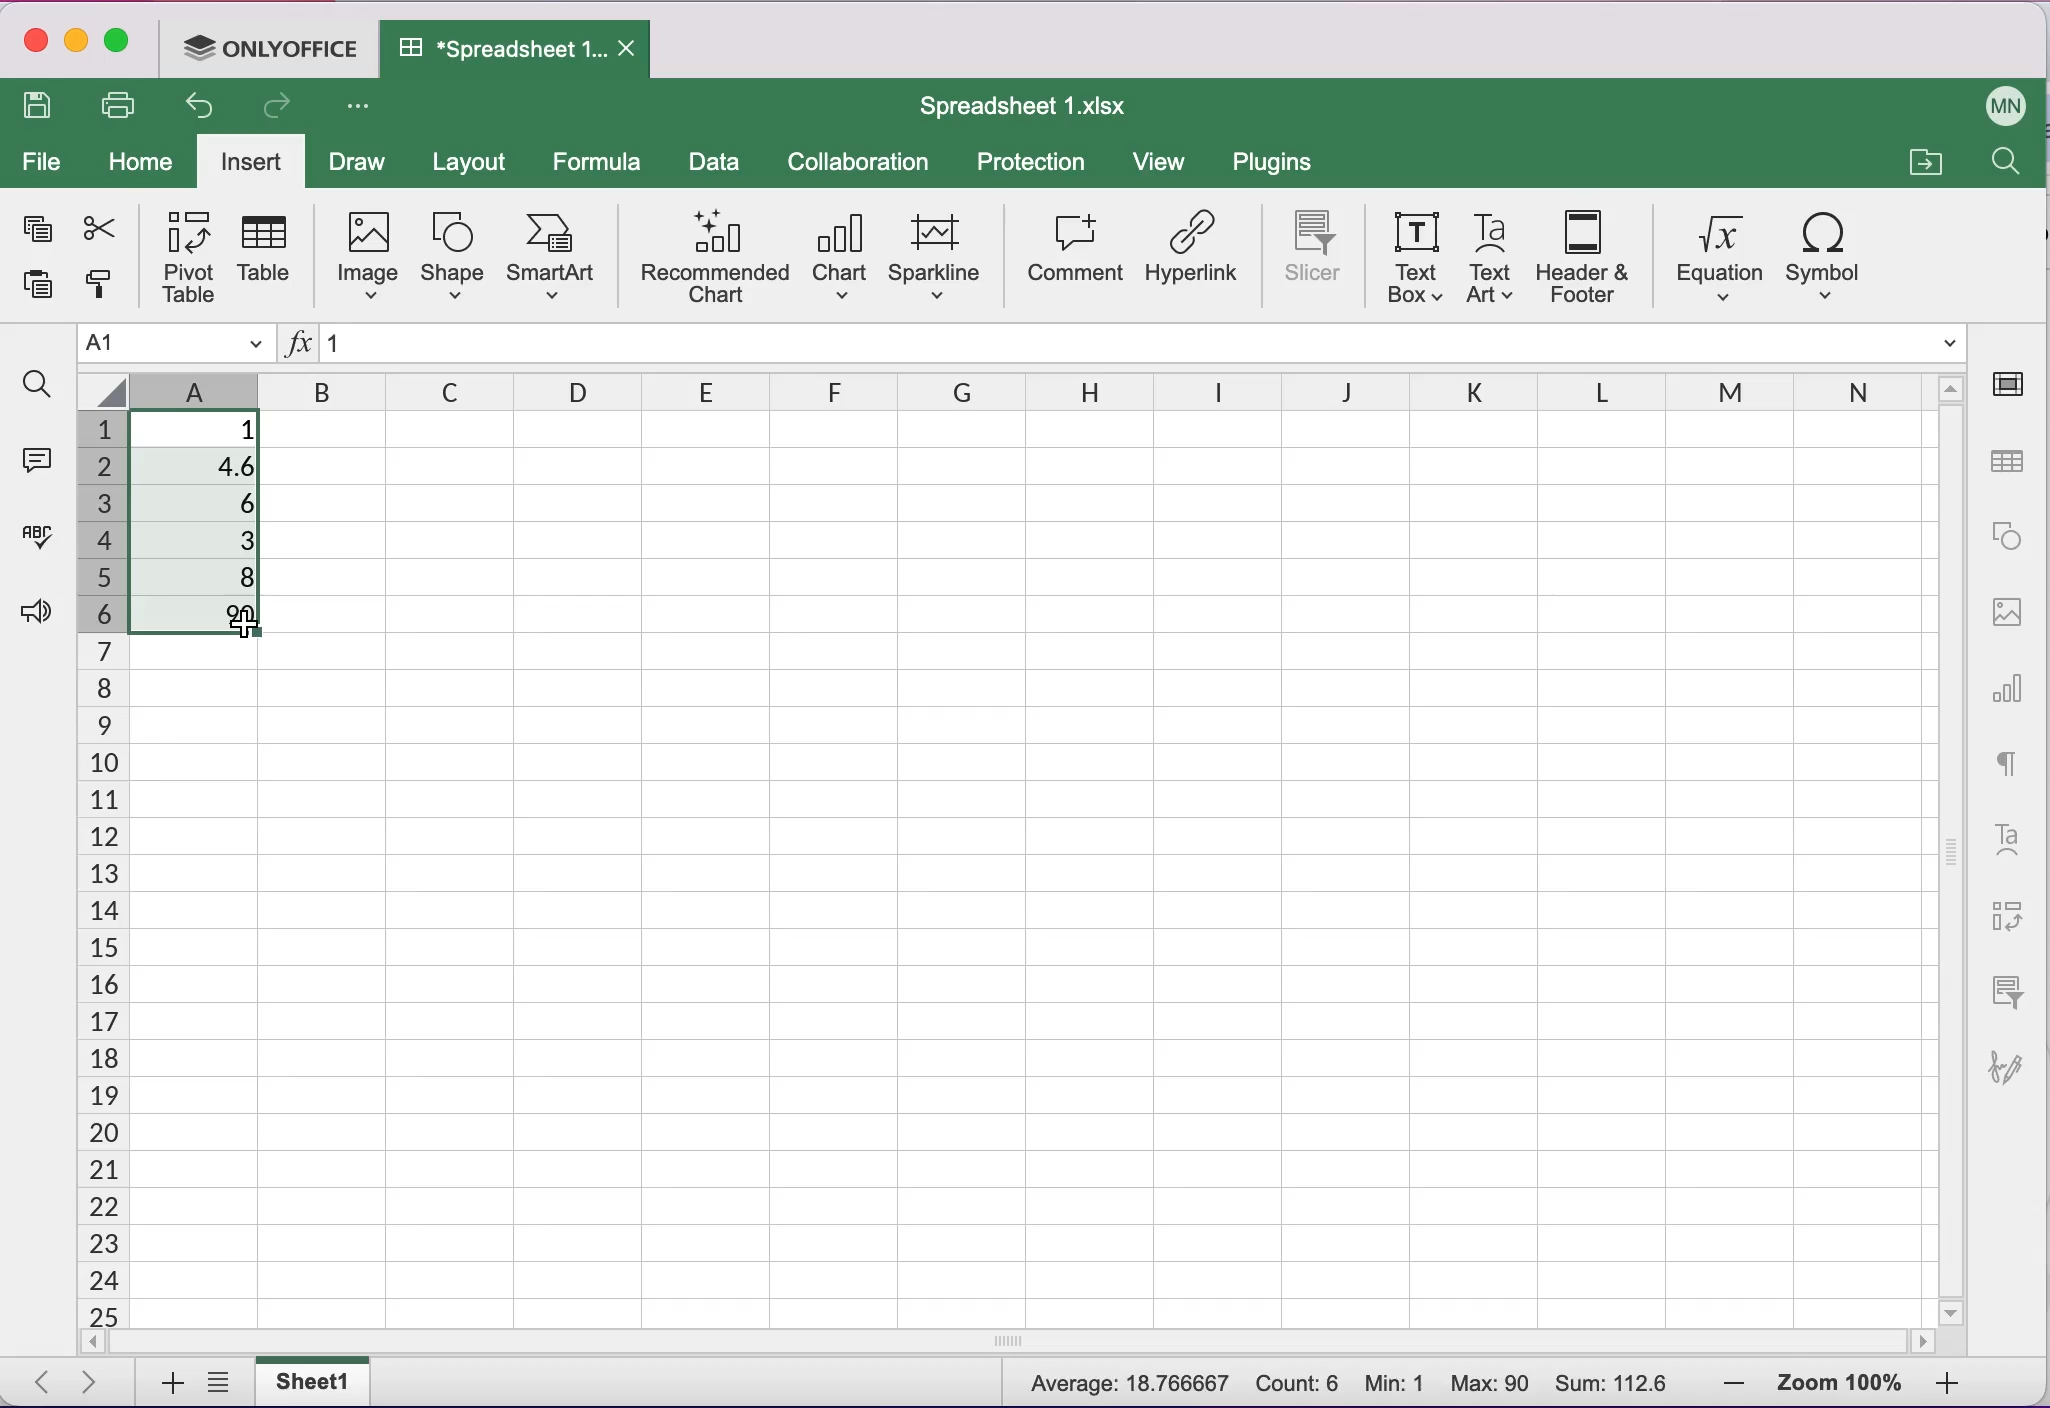 The width and height of the screenshot is (2050, 1408). I want to click on zoom percentage, so click(1842, 1381).